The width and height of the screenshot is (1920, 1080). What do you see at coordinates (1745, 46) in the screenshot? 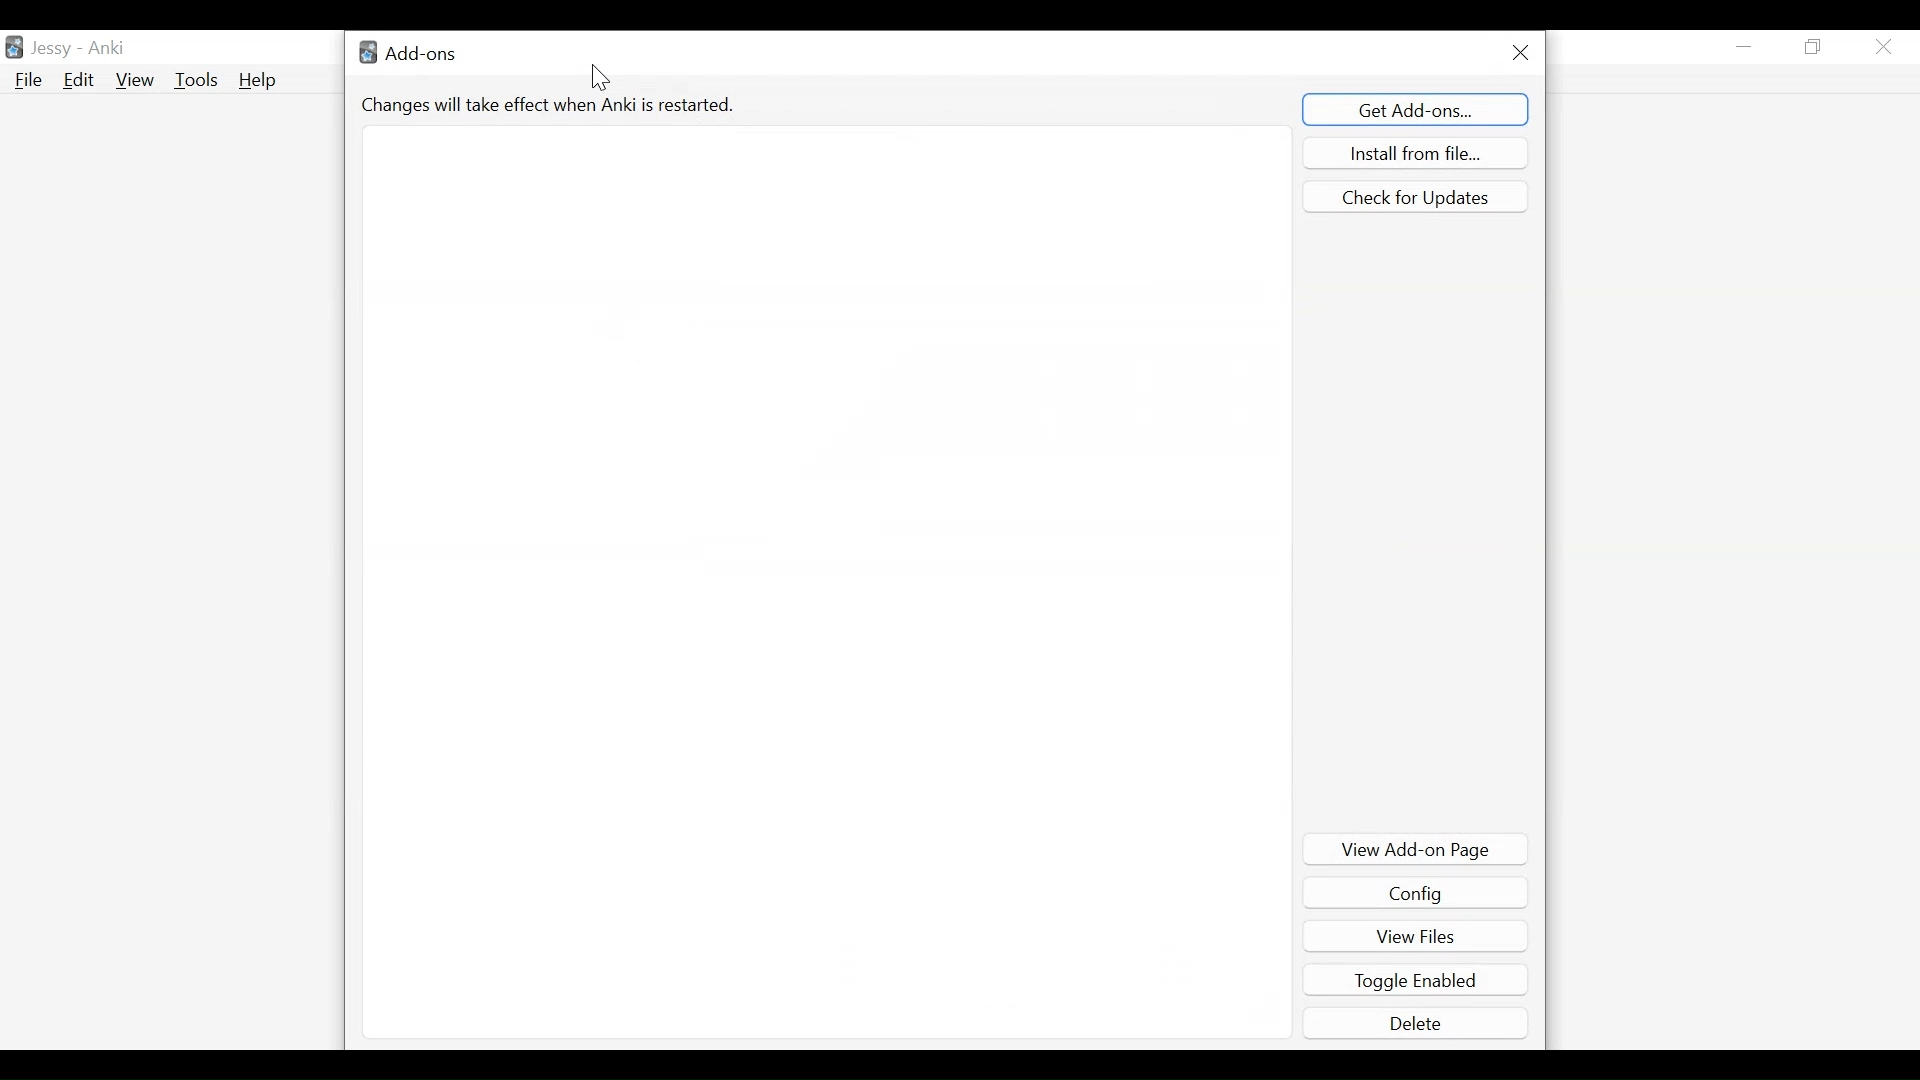
I see `minimize` at bounding box center [1745, 46].